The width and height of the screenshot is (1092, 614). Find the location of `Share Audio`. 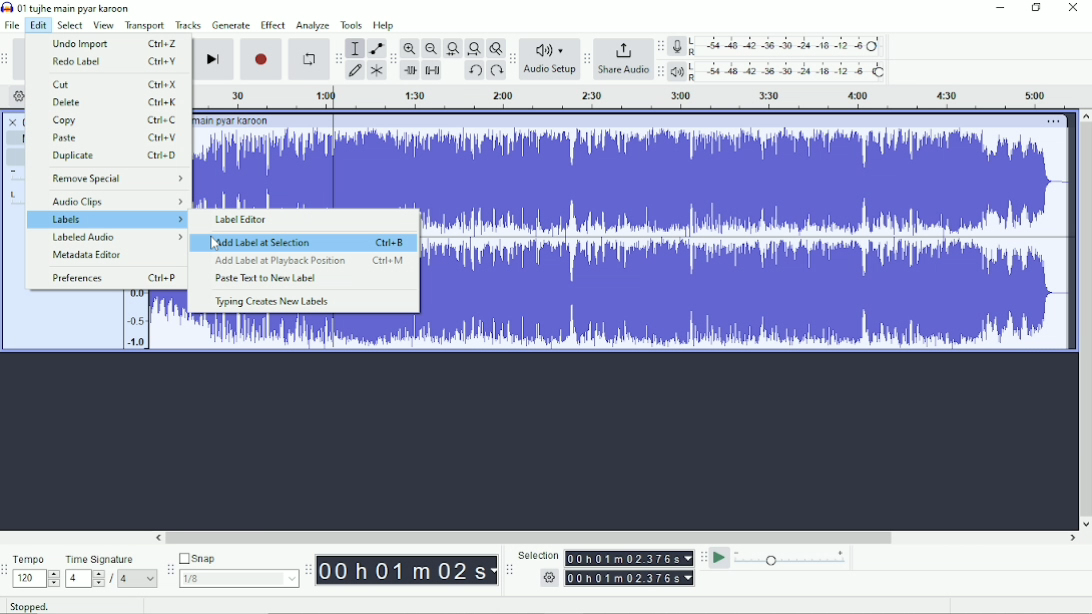

Share Audio is located at coordinates (623, 61).